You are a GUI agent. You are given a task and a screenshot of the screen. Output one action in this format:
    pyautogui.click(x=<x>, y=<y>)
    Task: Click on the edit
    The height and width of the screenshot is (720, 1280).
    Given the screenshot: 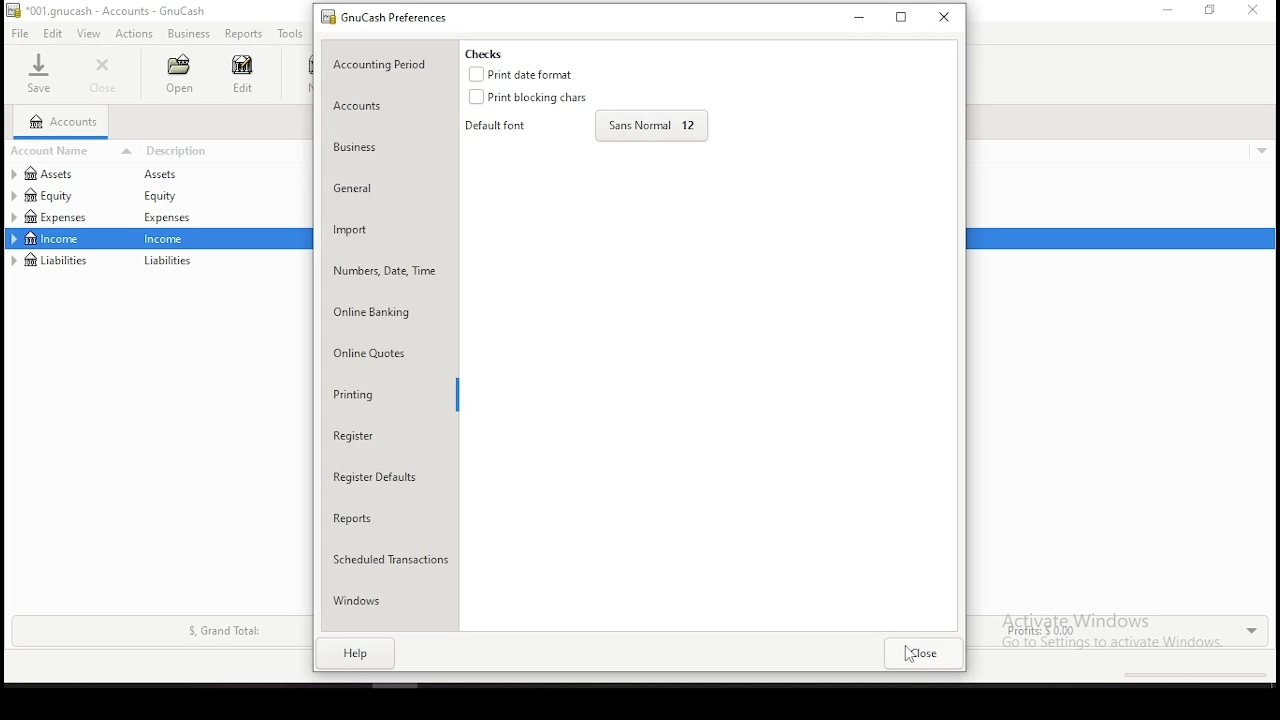 What is the action you would take?
    pyautogui.click(x=242, y=73)
    